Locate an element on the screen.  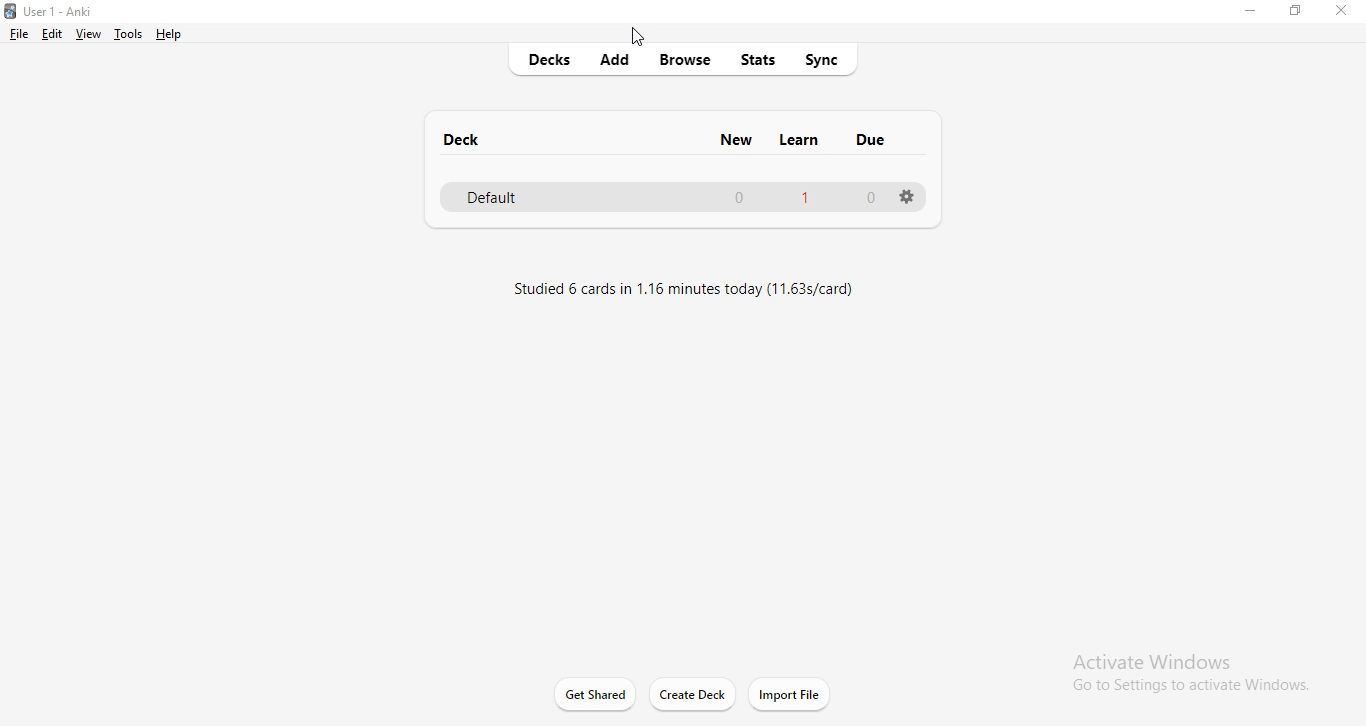
create deck is located at coordinates (690, 696).